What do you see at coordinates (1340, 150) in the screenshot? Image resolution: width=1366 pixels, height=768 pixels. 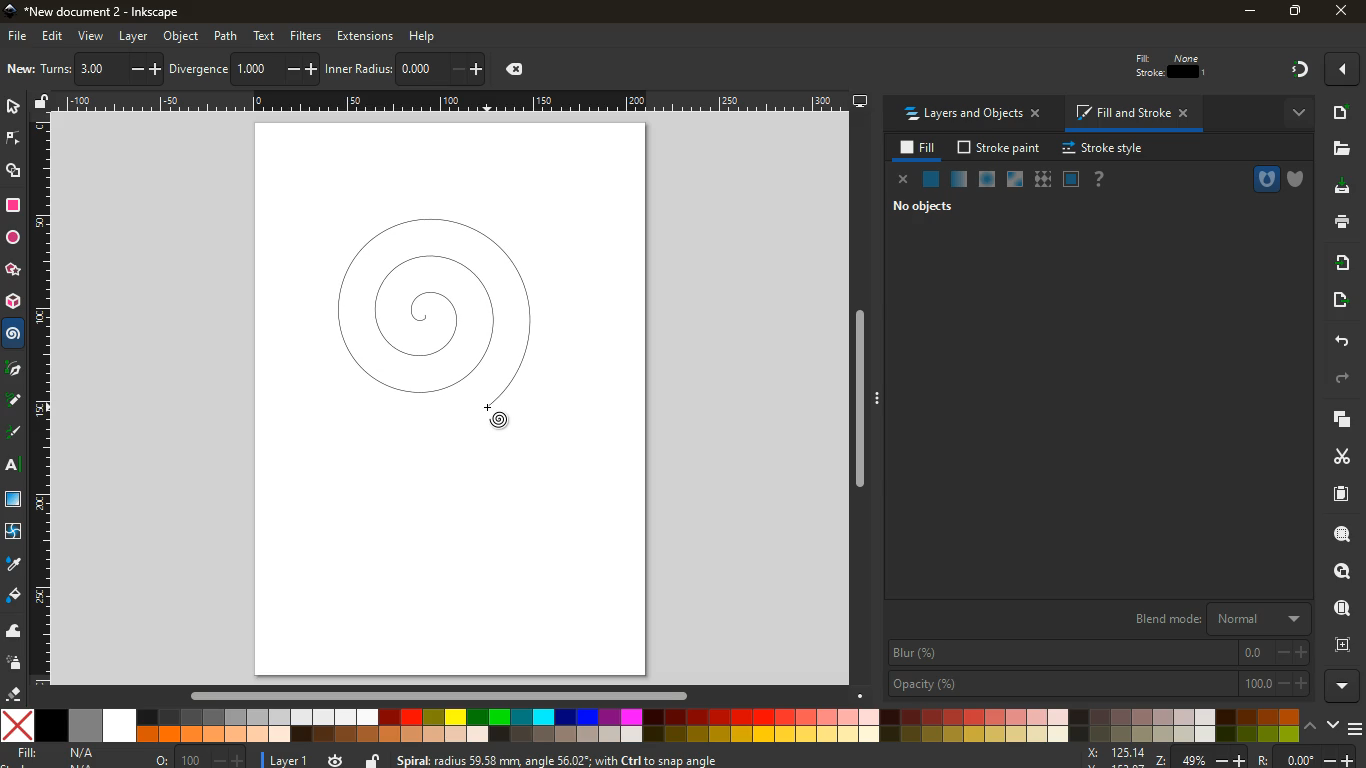 I see `file` at bounding box center [1340, 150].